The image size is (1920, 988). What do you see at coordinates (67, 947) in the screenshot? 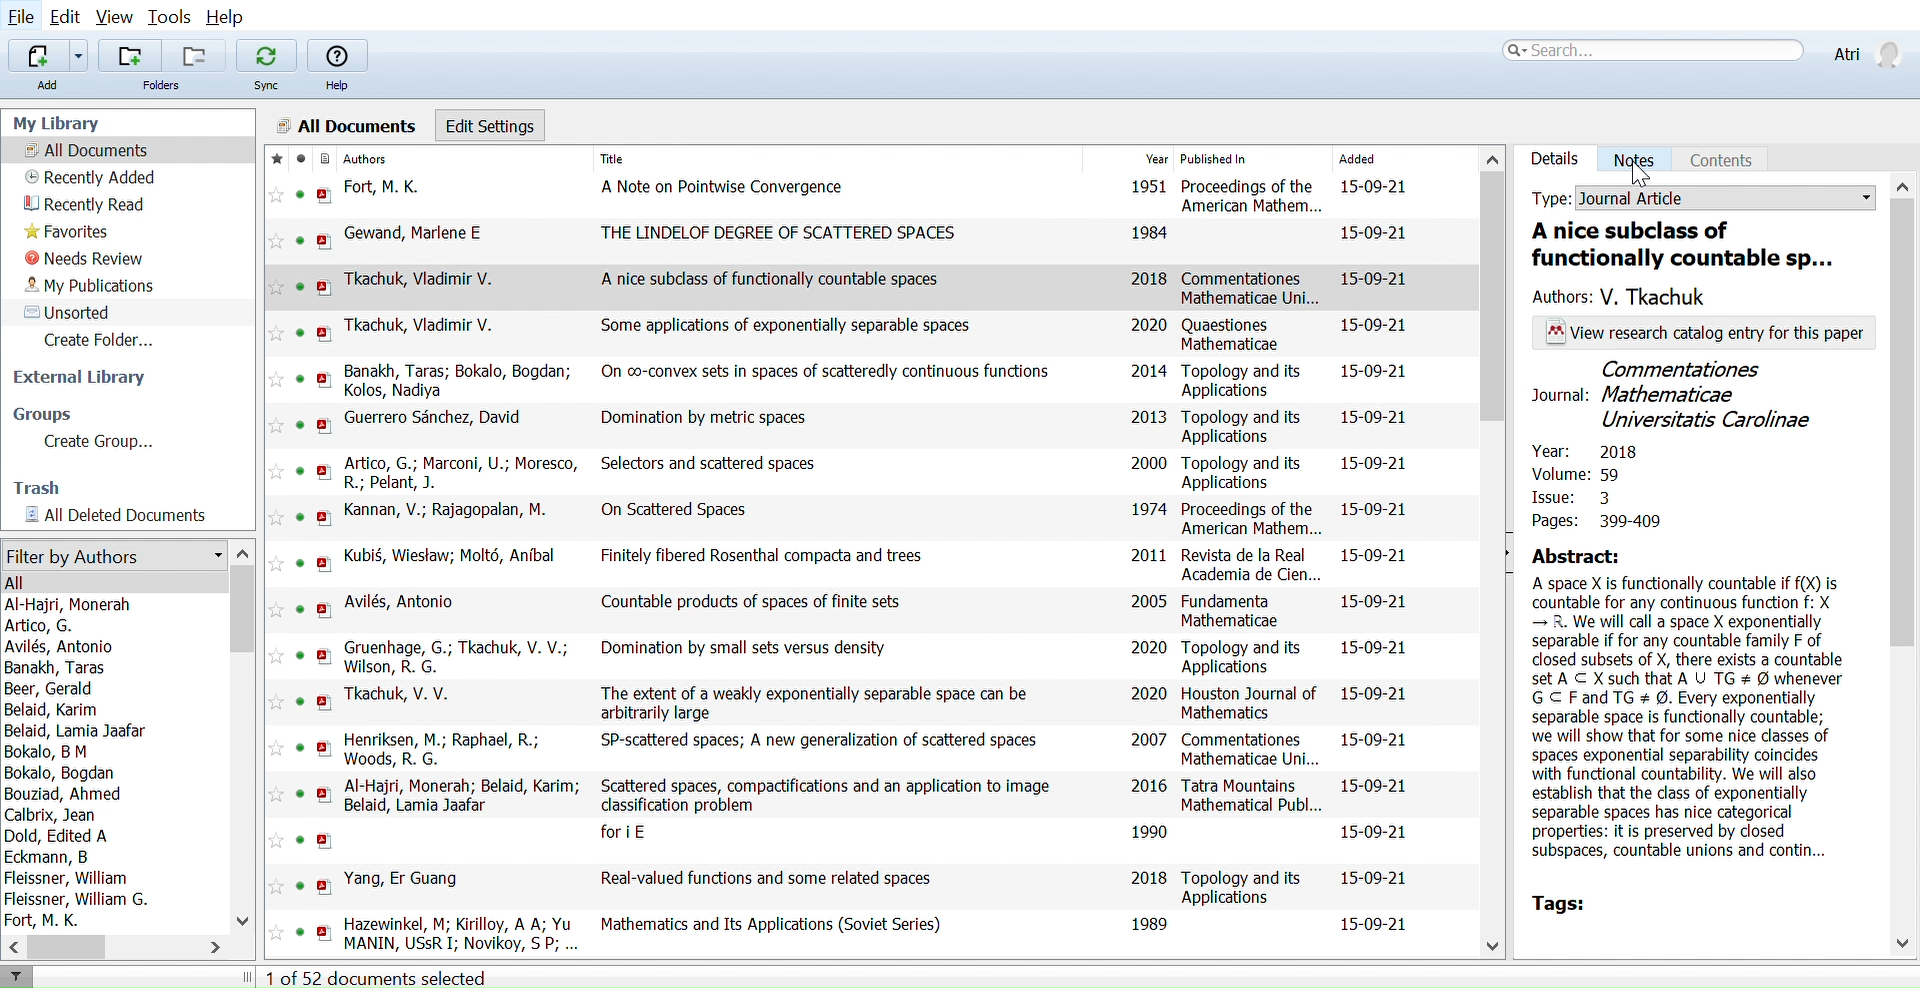
I see `Horizontal scrollbar for filter by auhtors` at bounding box center [67, 947].